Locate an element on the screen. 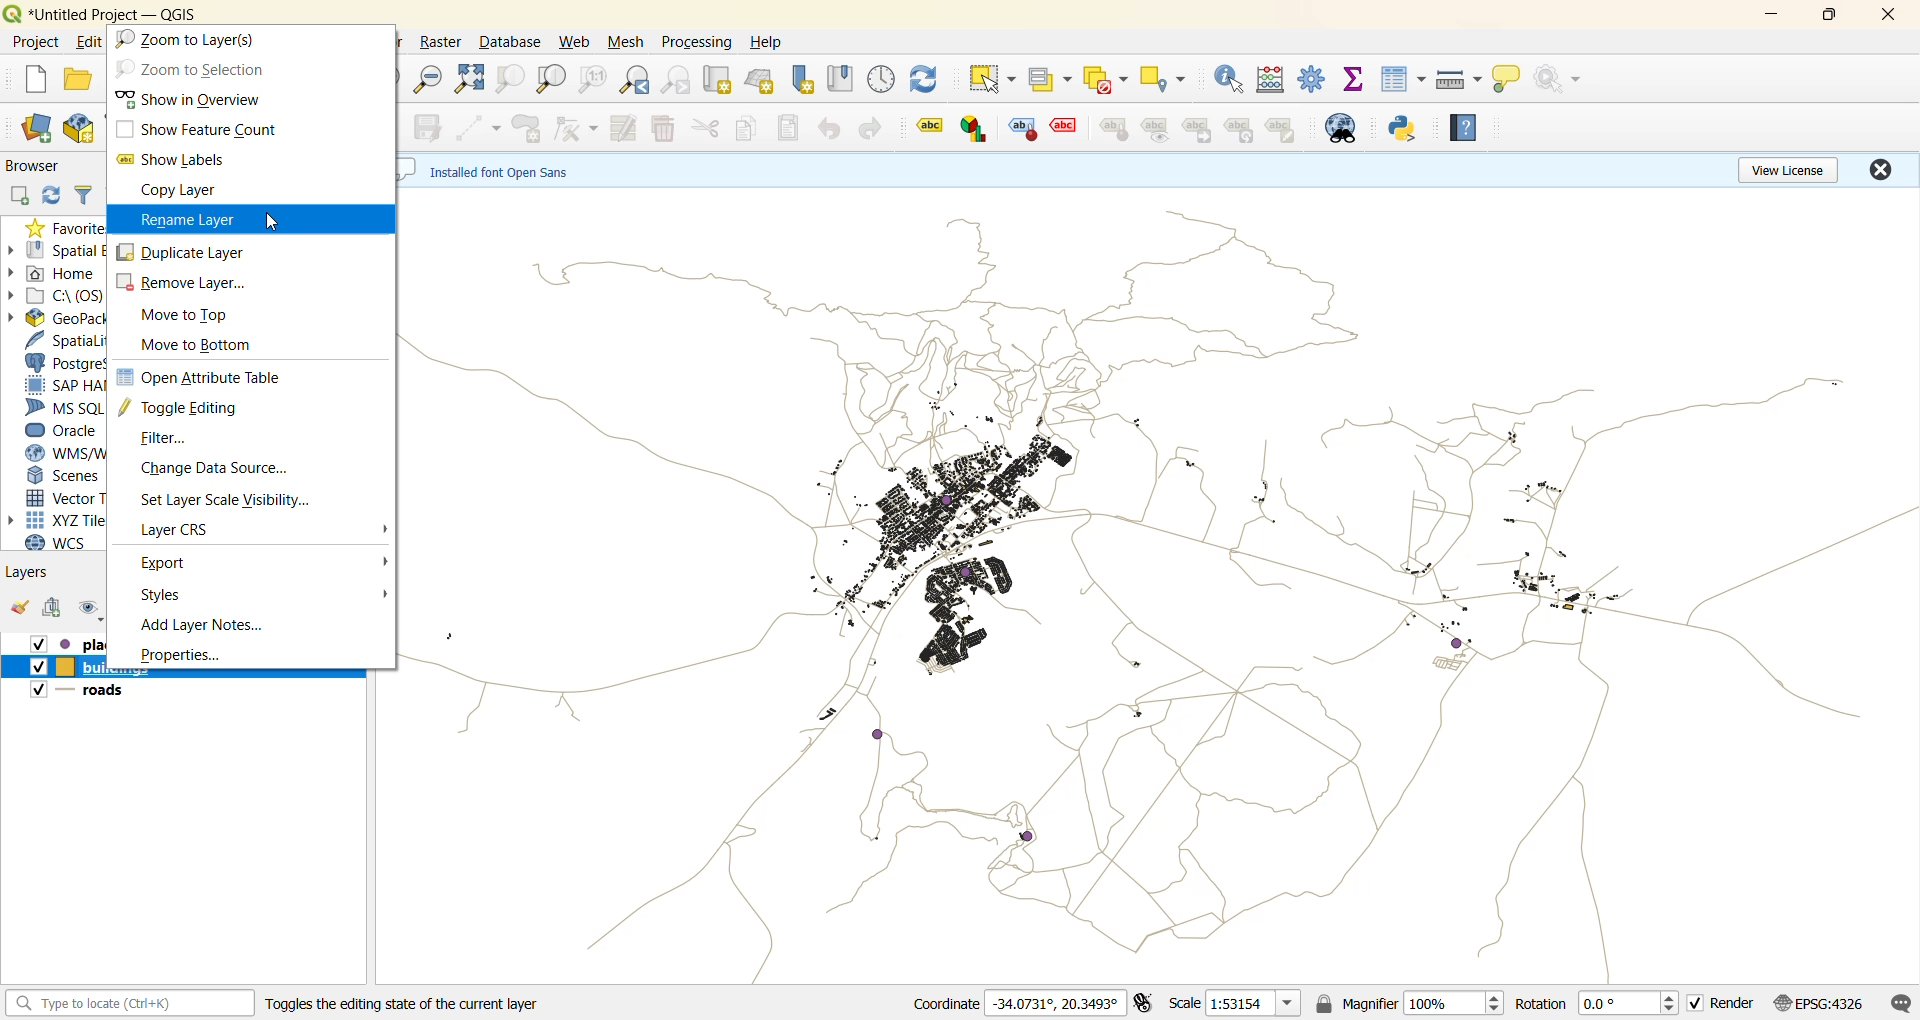 The height and width of the screenshot is (1020, 1920). layer crs is located at coordinates (194, 531).